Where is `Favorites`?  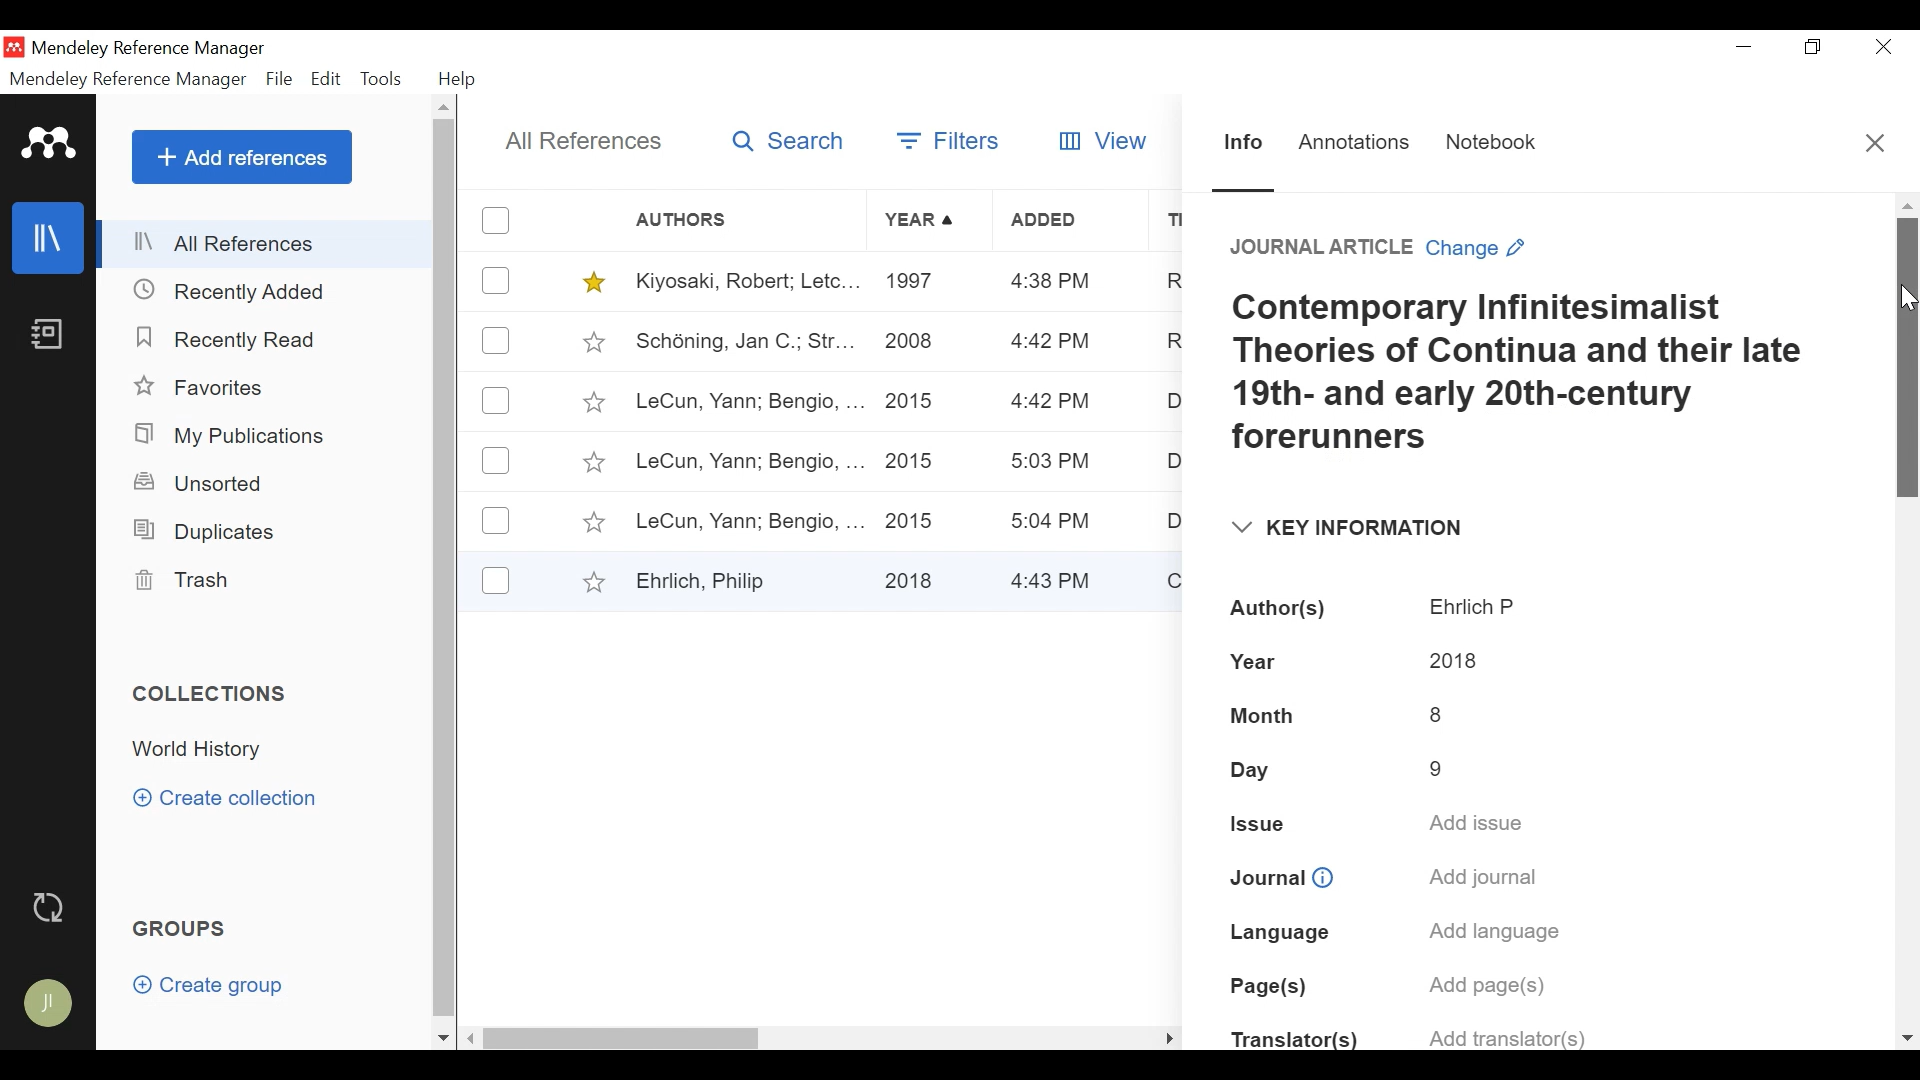
Favorites is located at coordinates (202, 386).